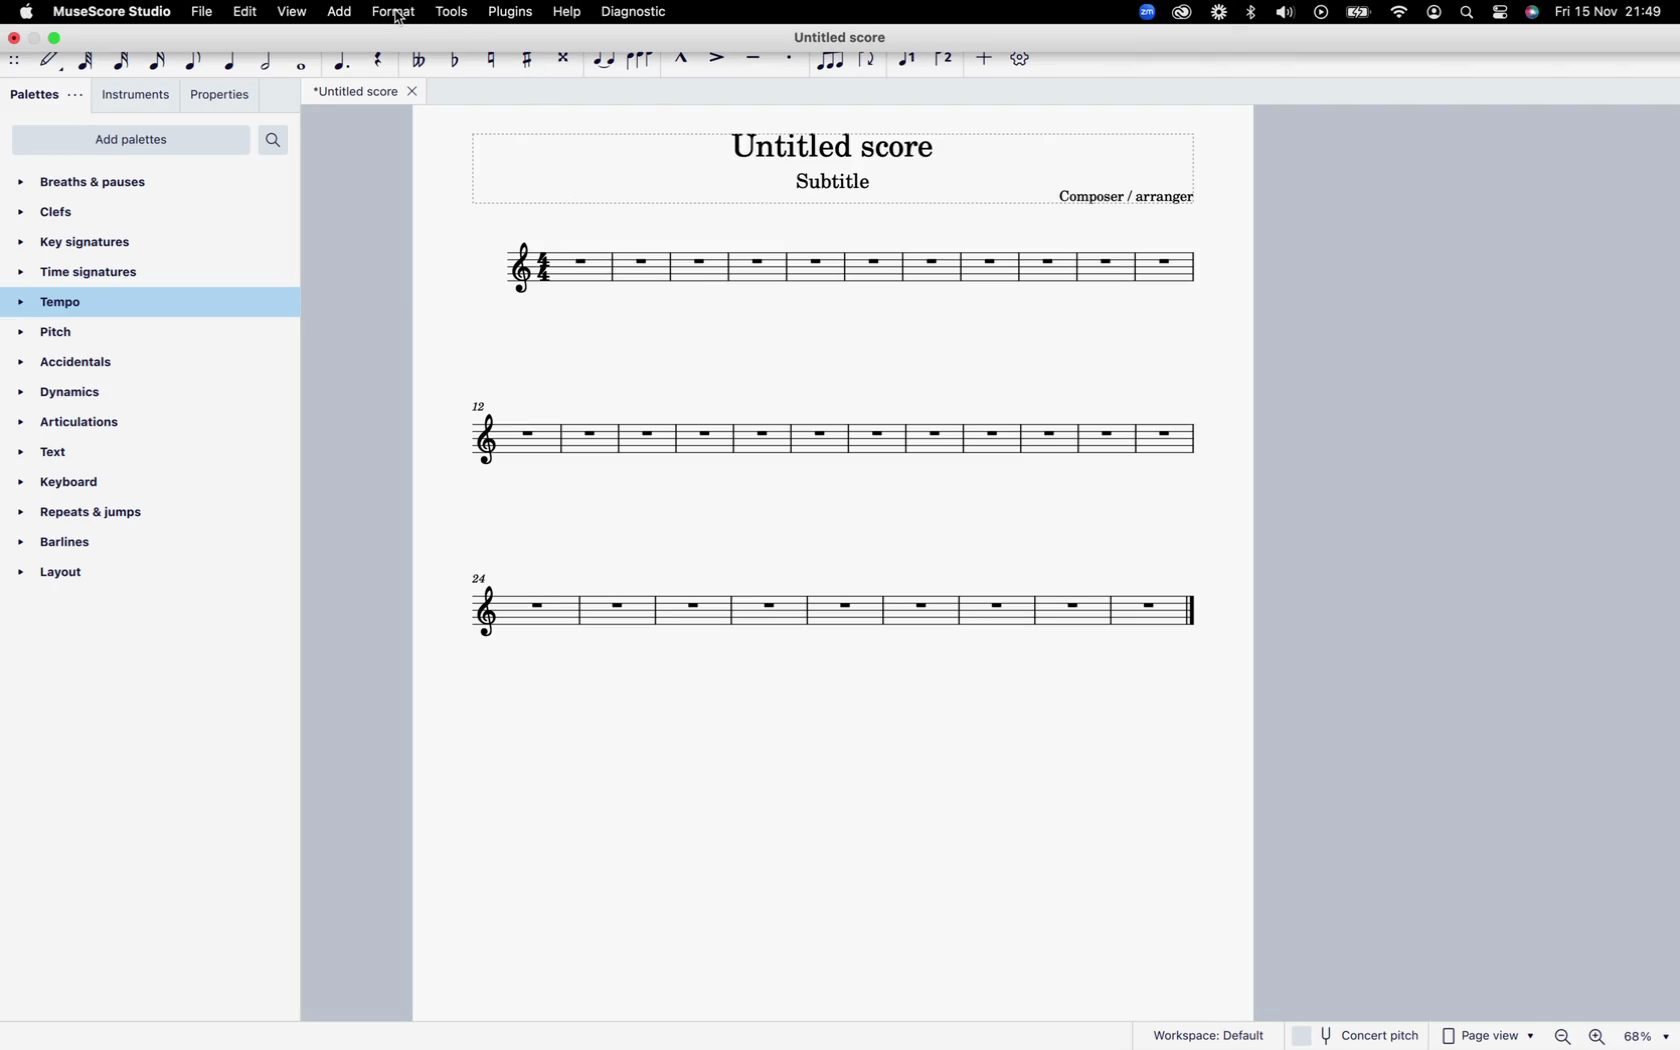  What do you see at coordinates (1610, 1037) in the screenshot?
I see `zoom` at bounding box center [1610, 1037].